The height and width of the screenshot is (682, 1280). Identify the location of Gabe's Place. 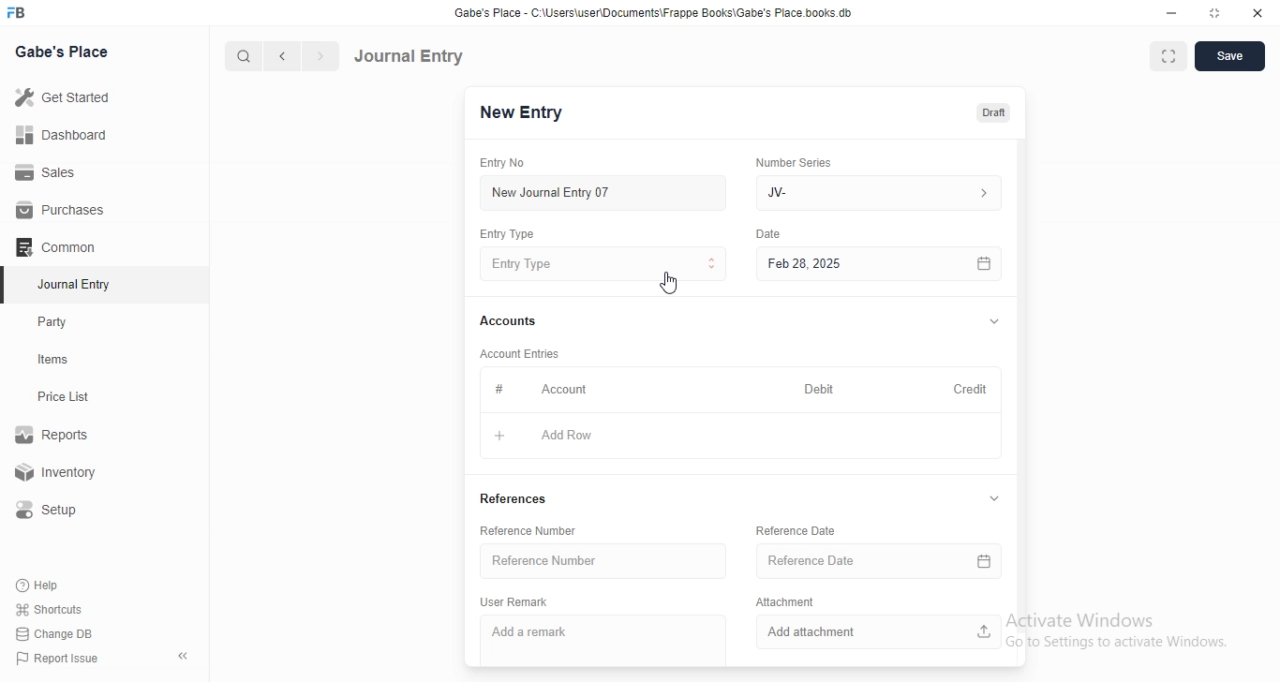
(64, 51).